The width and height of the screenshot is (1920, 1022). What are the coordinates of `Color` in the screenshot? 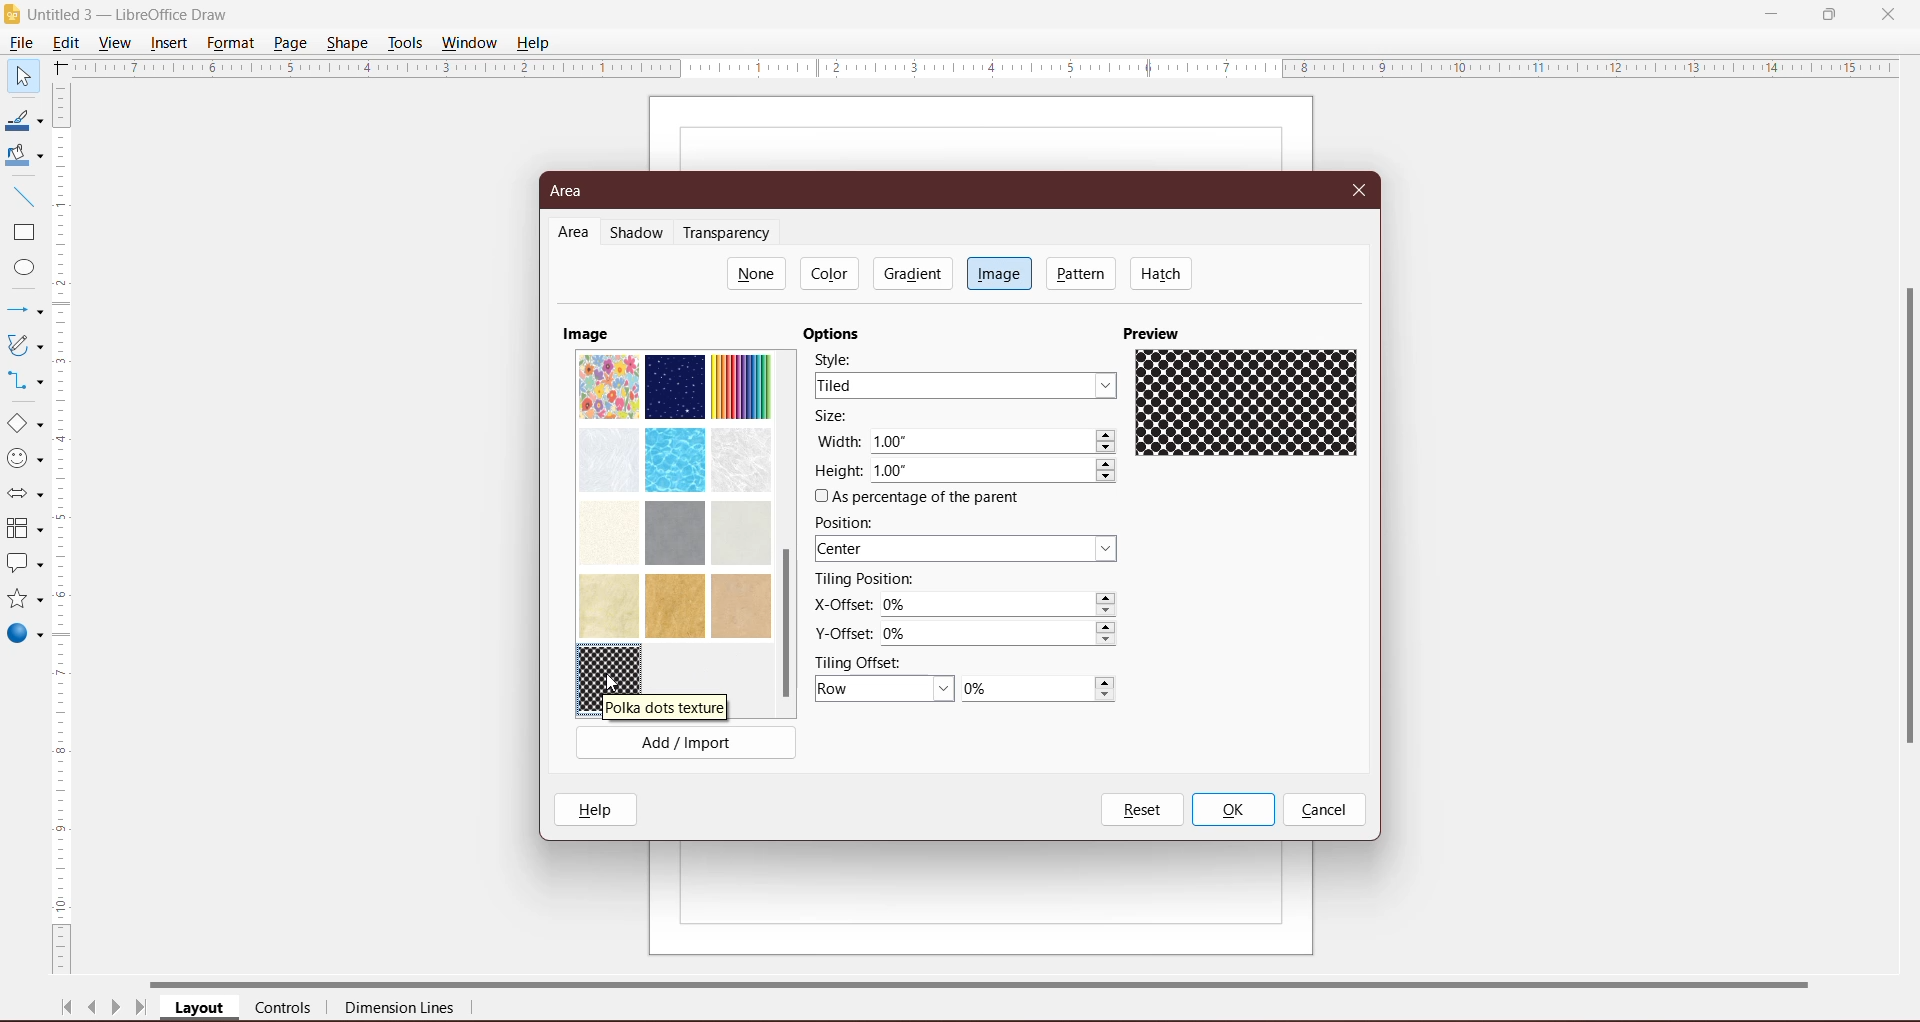 It's located at (832, 273).